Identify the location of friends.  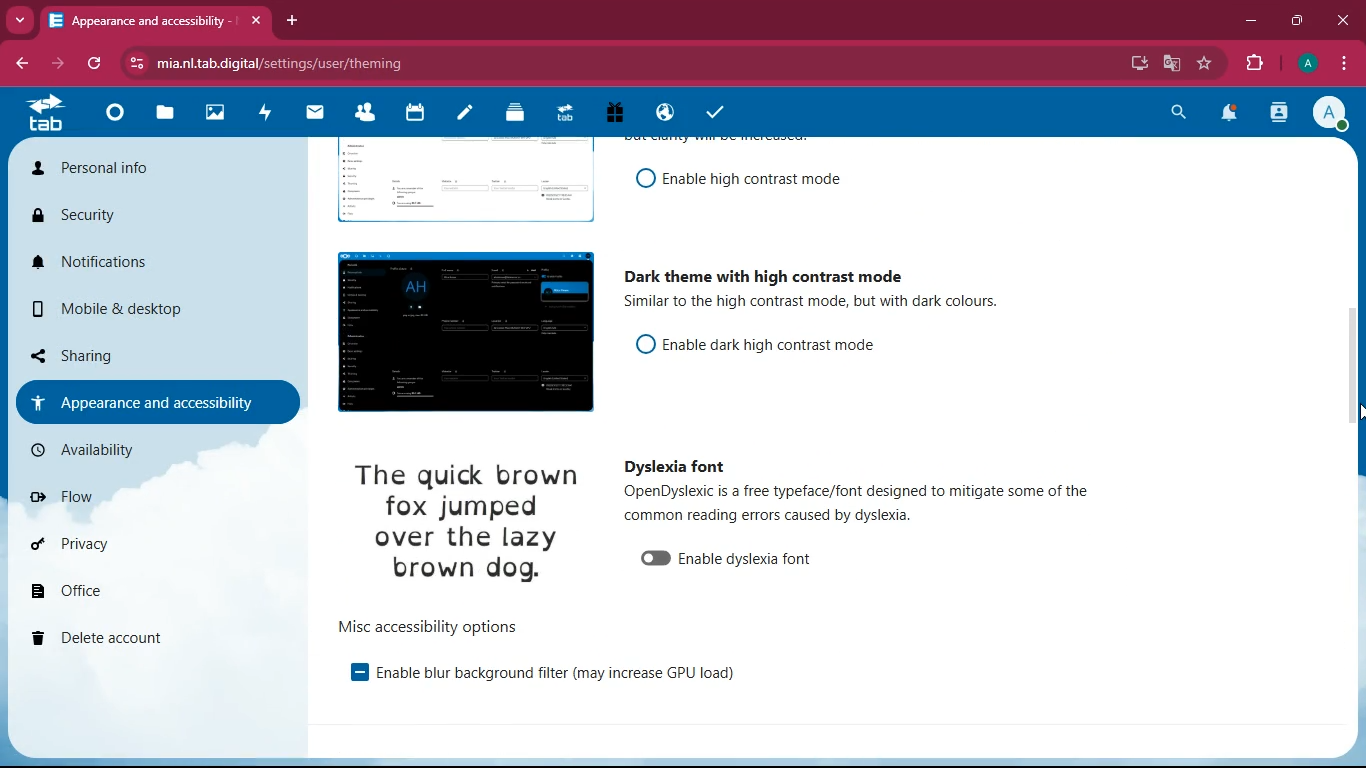
(366, 116).